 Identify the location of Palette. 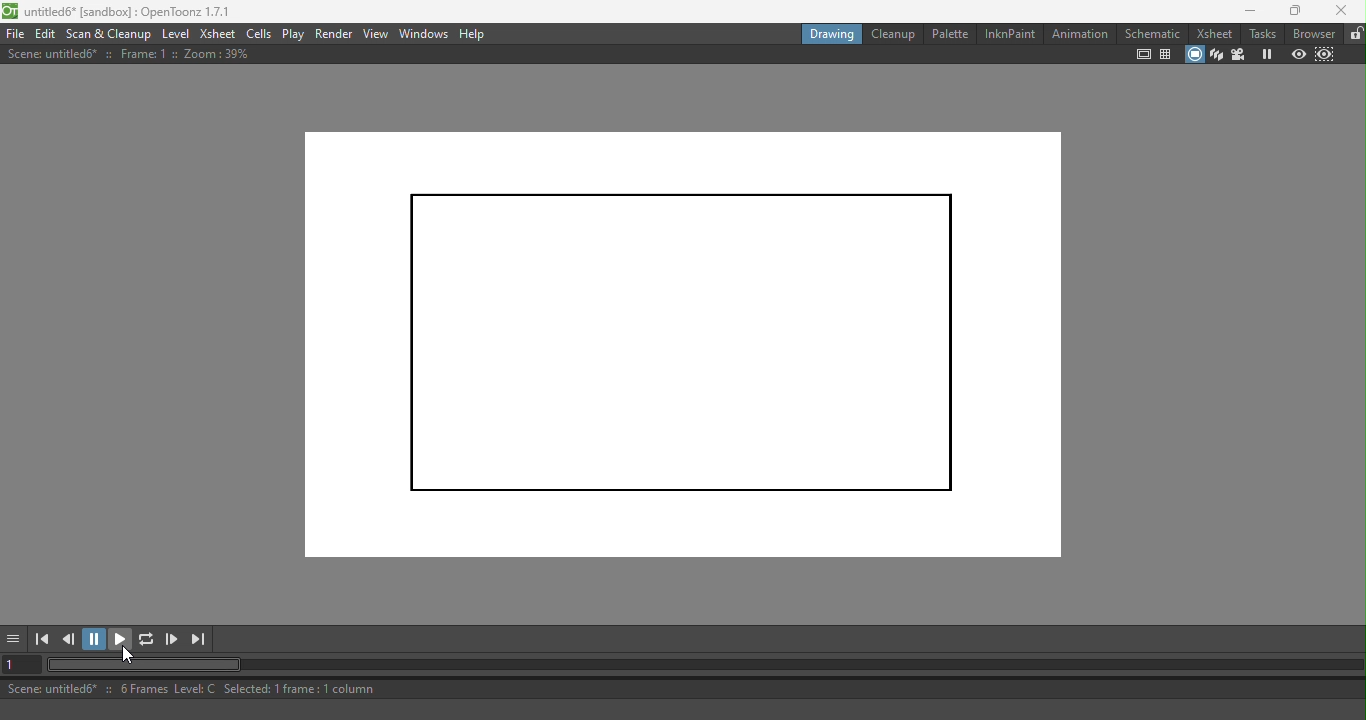
(952, 34).